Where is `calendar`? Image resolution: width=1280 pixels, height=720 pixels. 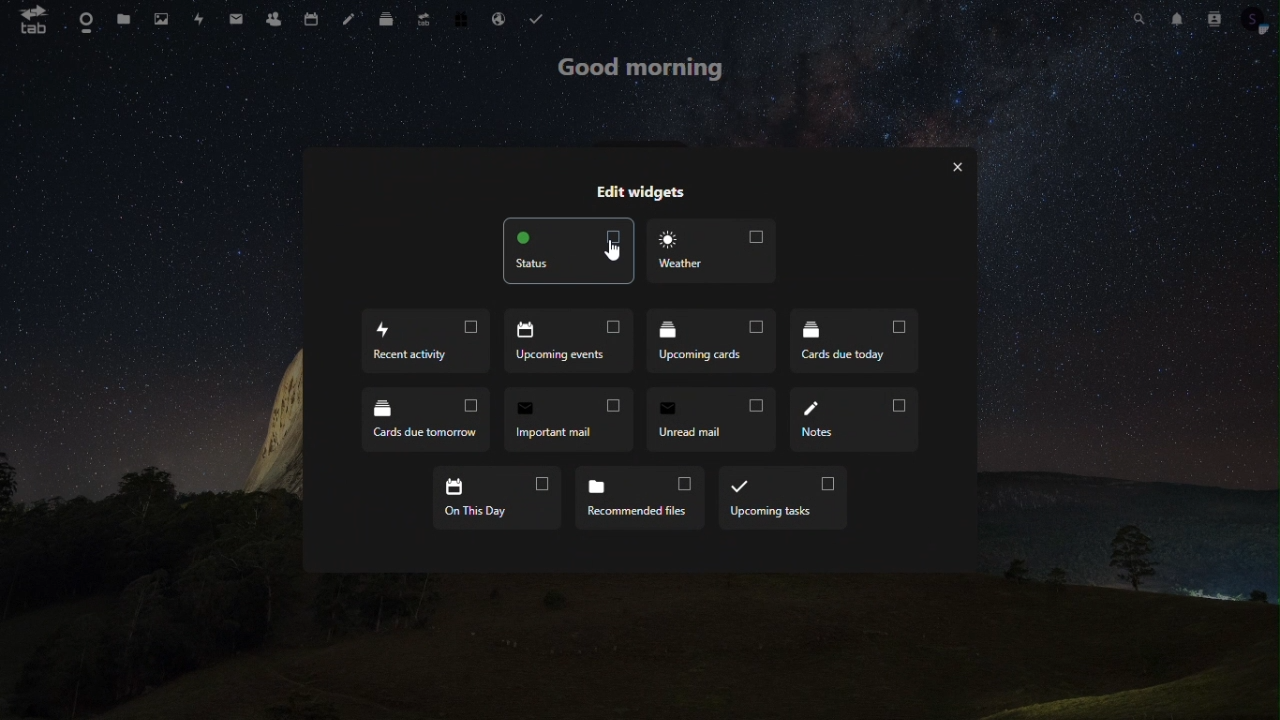
calendar is located at coordinates (309, 20).